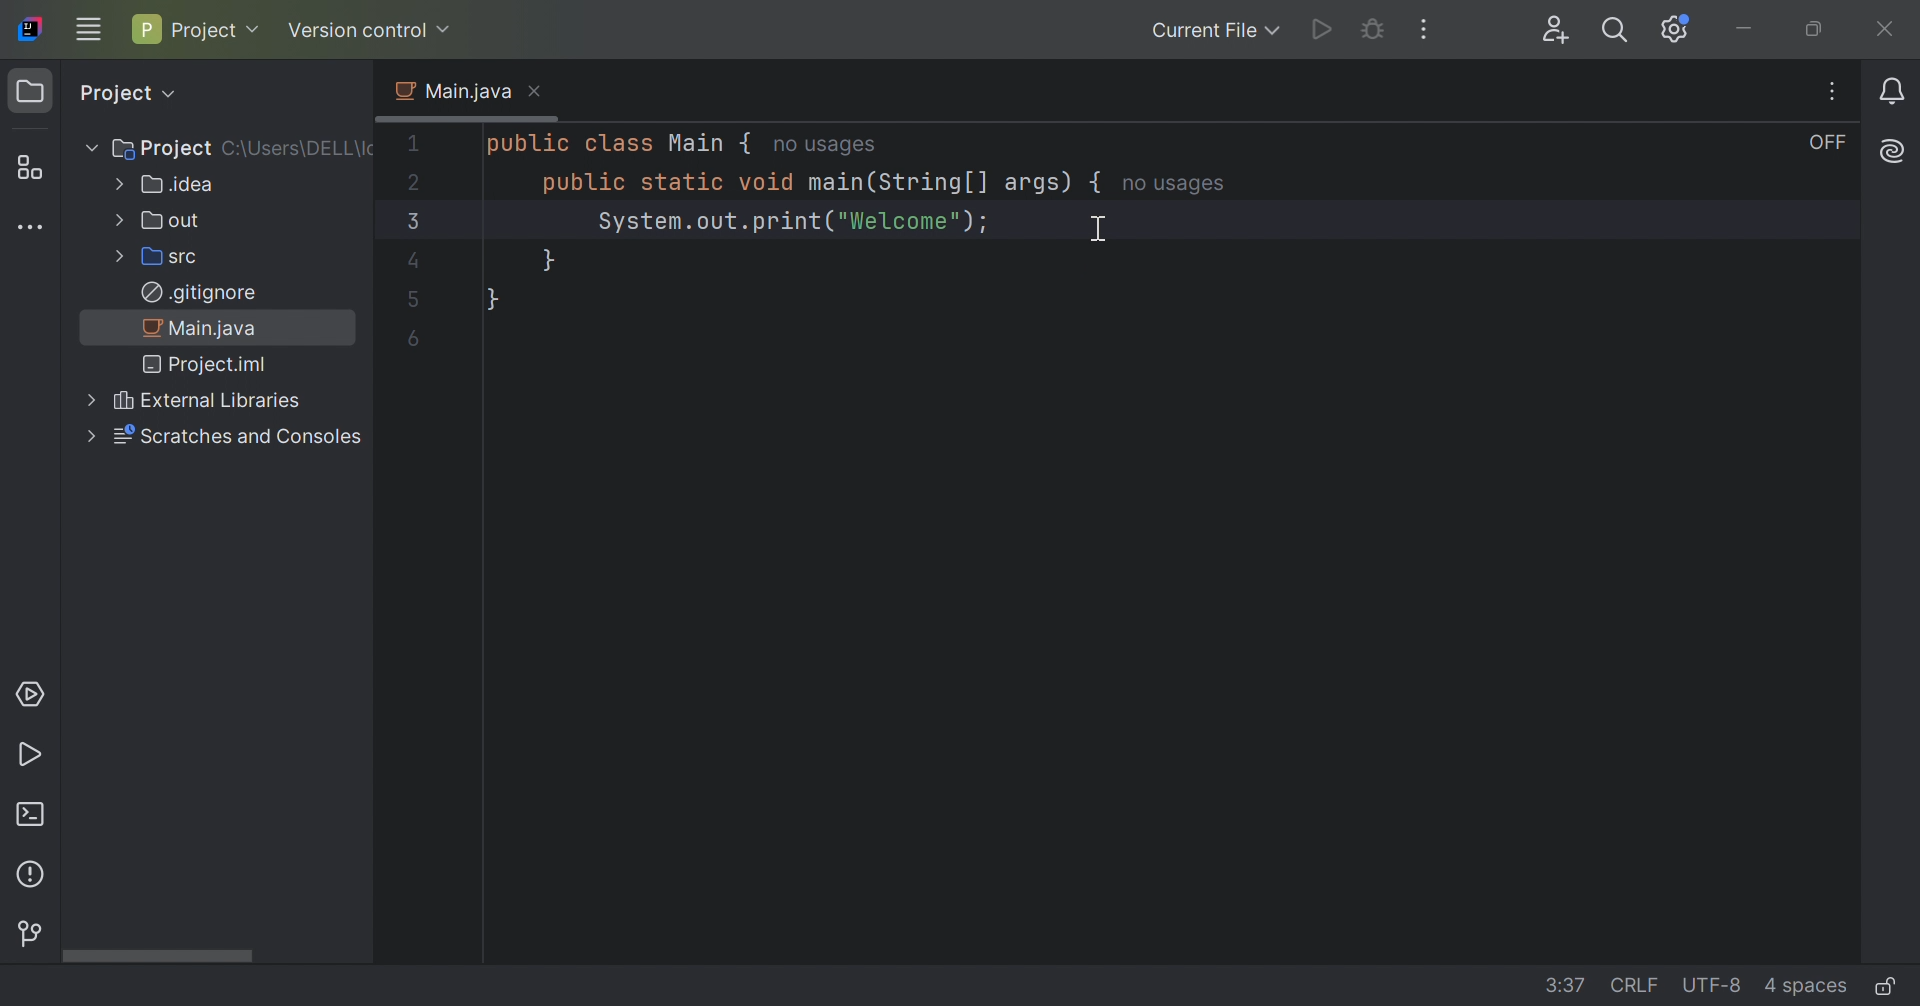  Describe the element at coordinates (1894, 152) in the screenshot. I see `AI Assistance` at that location.